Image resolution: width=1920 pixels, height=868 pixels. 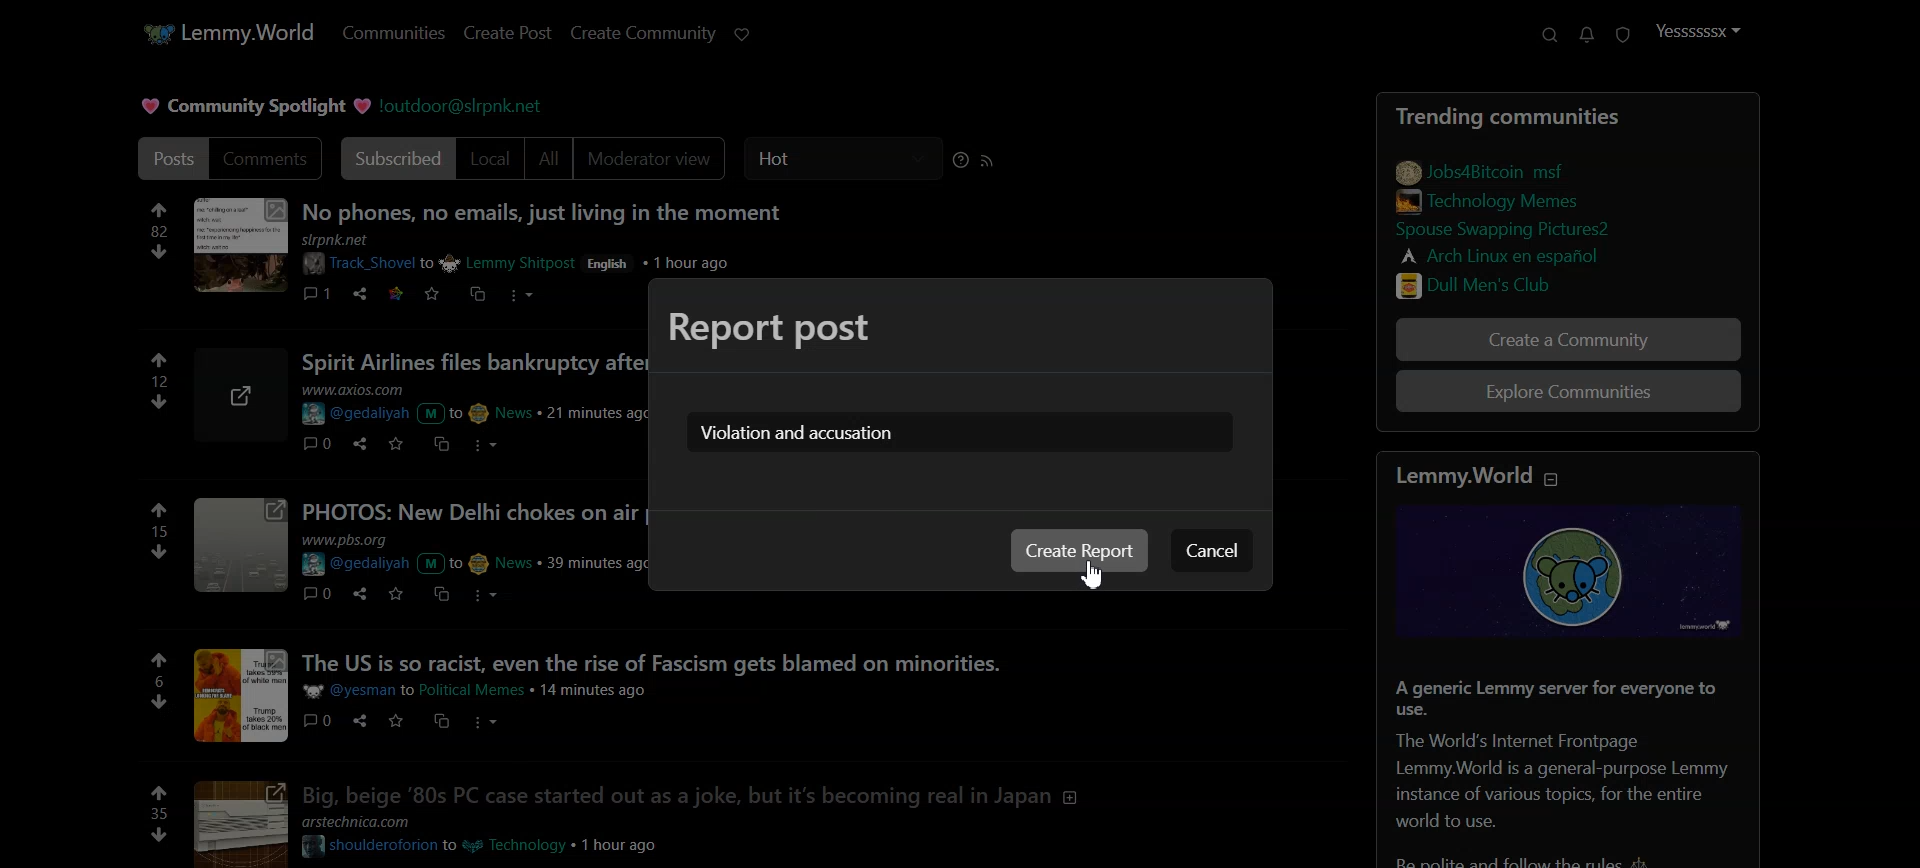 I want to click on Subscribed, so click(x=394, y=159).